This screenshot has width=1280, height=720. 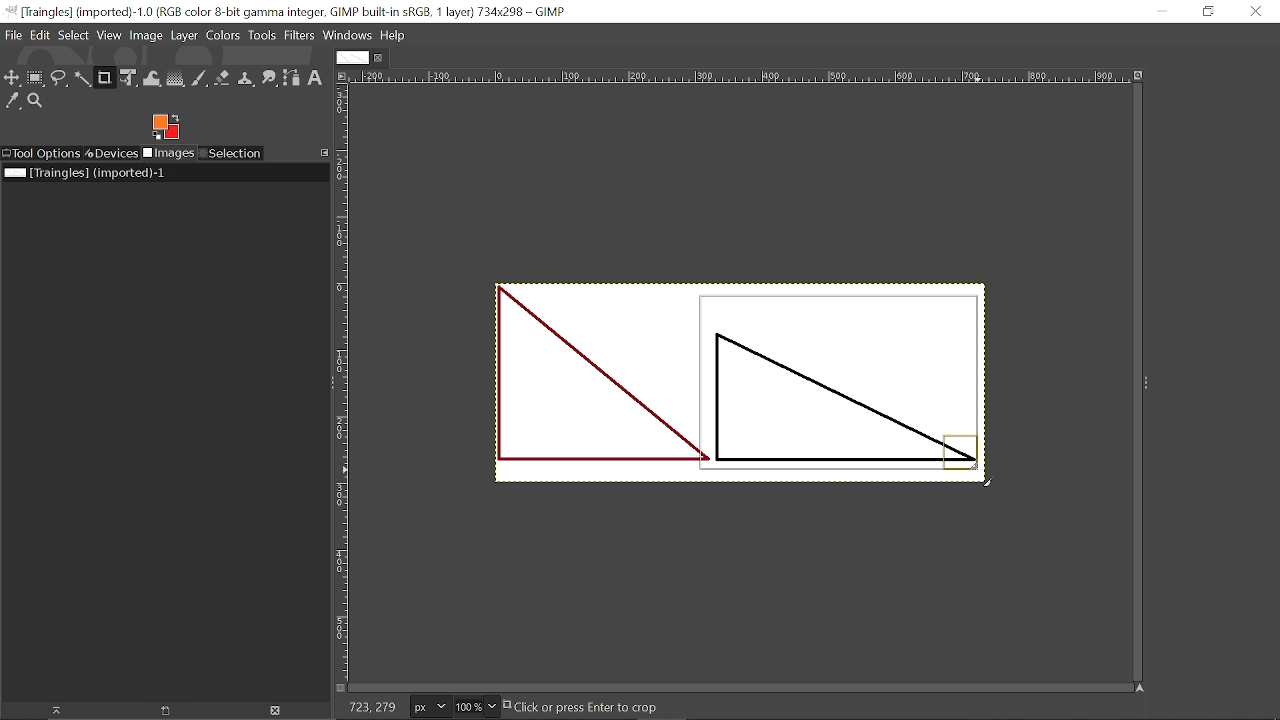 What do you see at coordinates (223, 37) in the screenshot?
I see `Colors` at bounding box center [223, 37].